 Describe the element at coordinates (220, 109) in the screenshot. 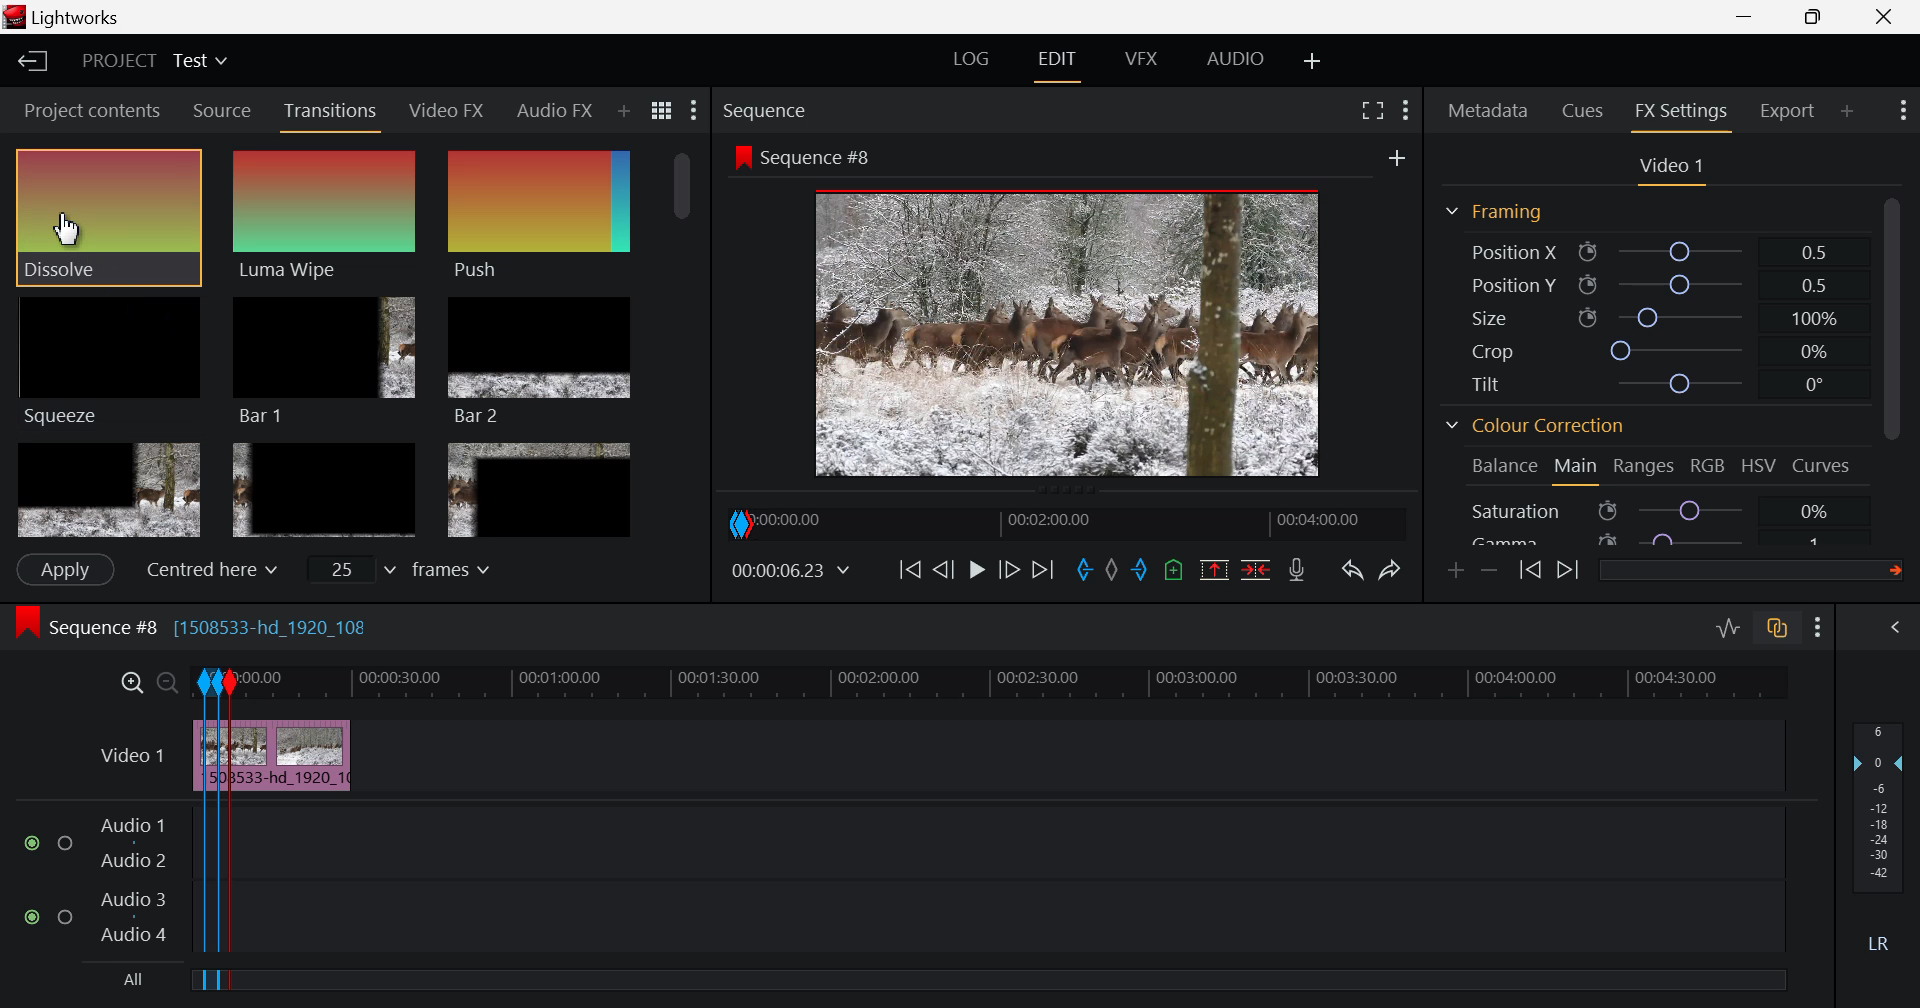

I see `Source` at that location.